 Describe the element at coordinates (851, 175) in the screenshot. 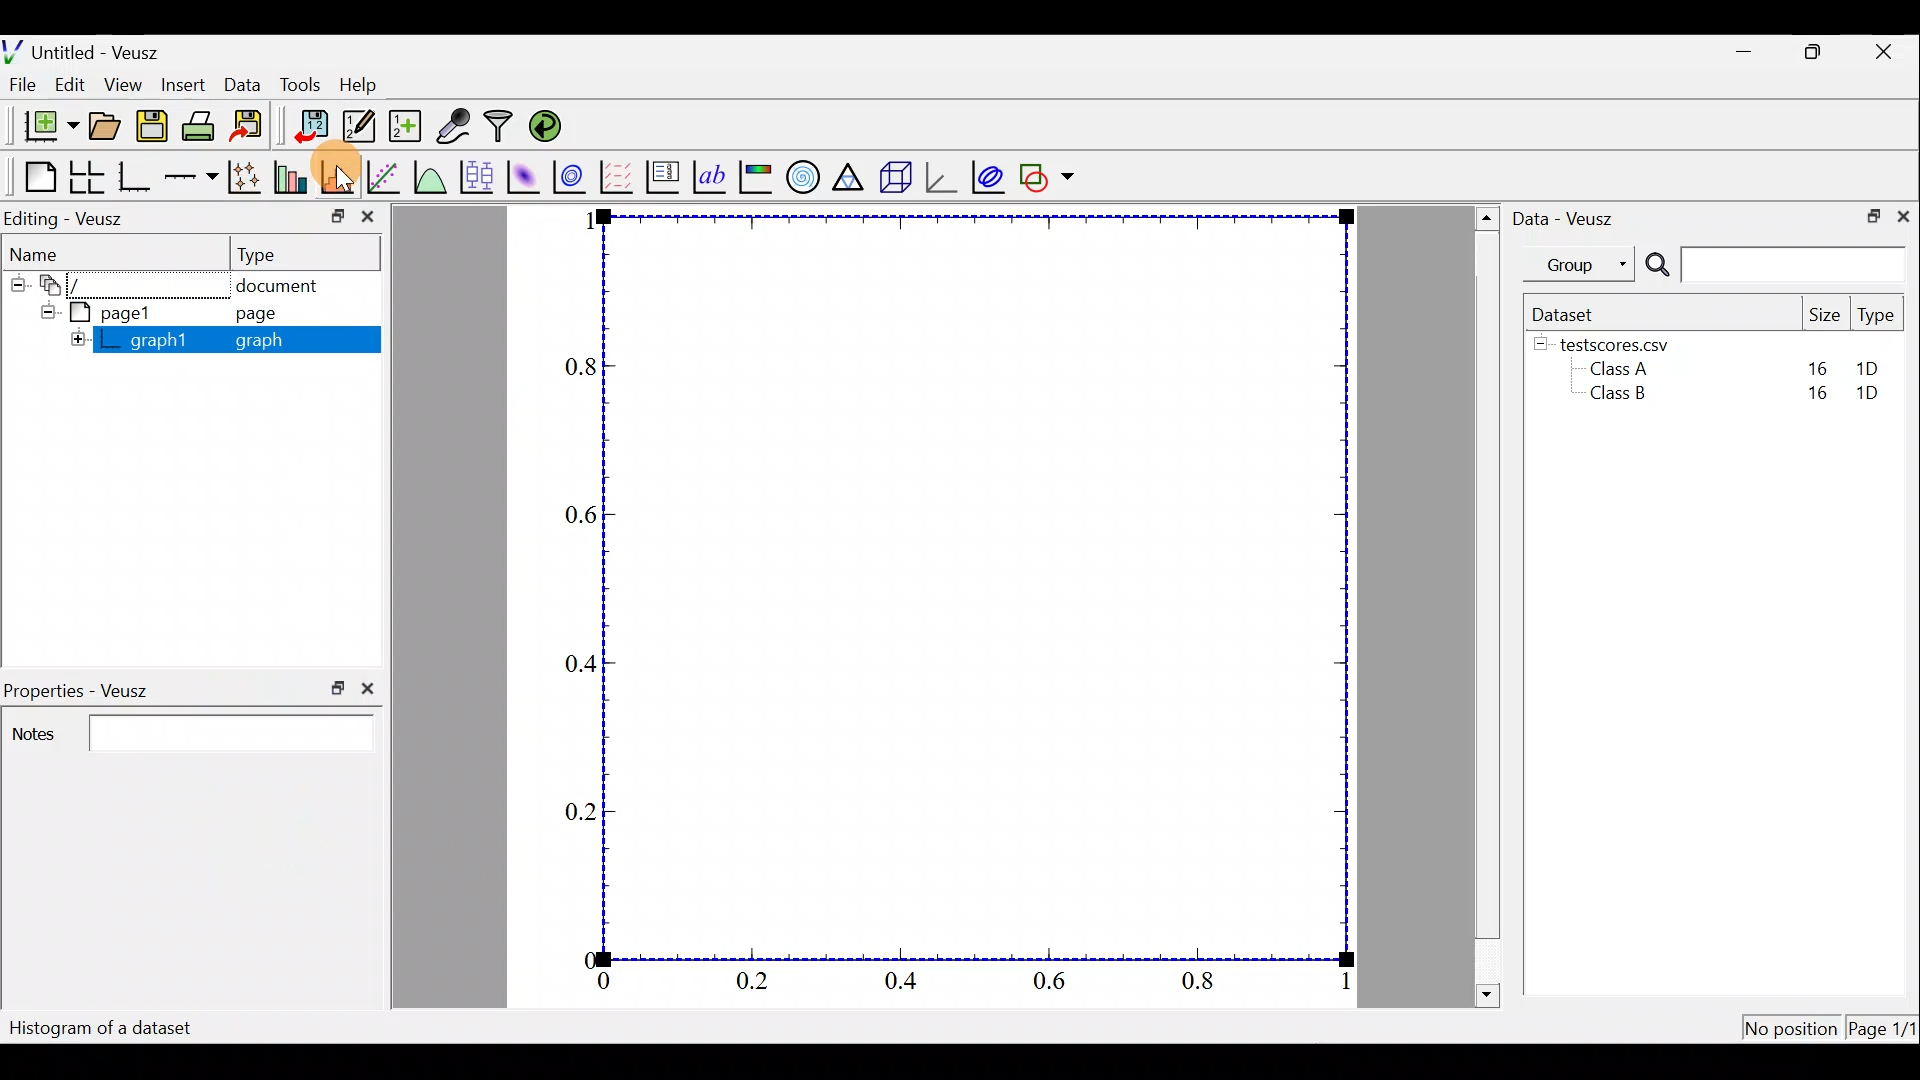

I see `Ternary graph` at that location.